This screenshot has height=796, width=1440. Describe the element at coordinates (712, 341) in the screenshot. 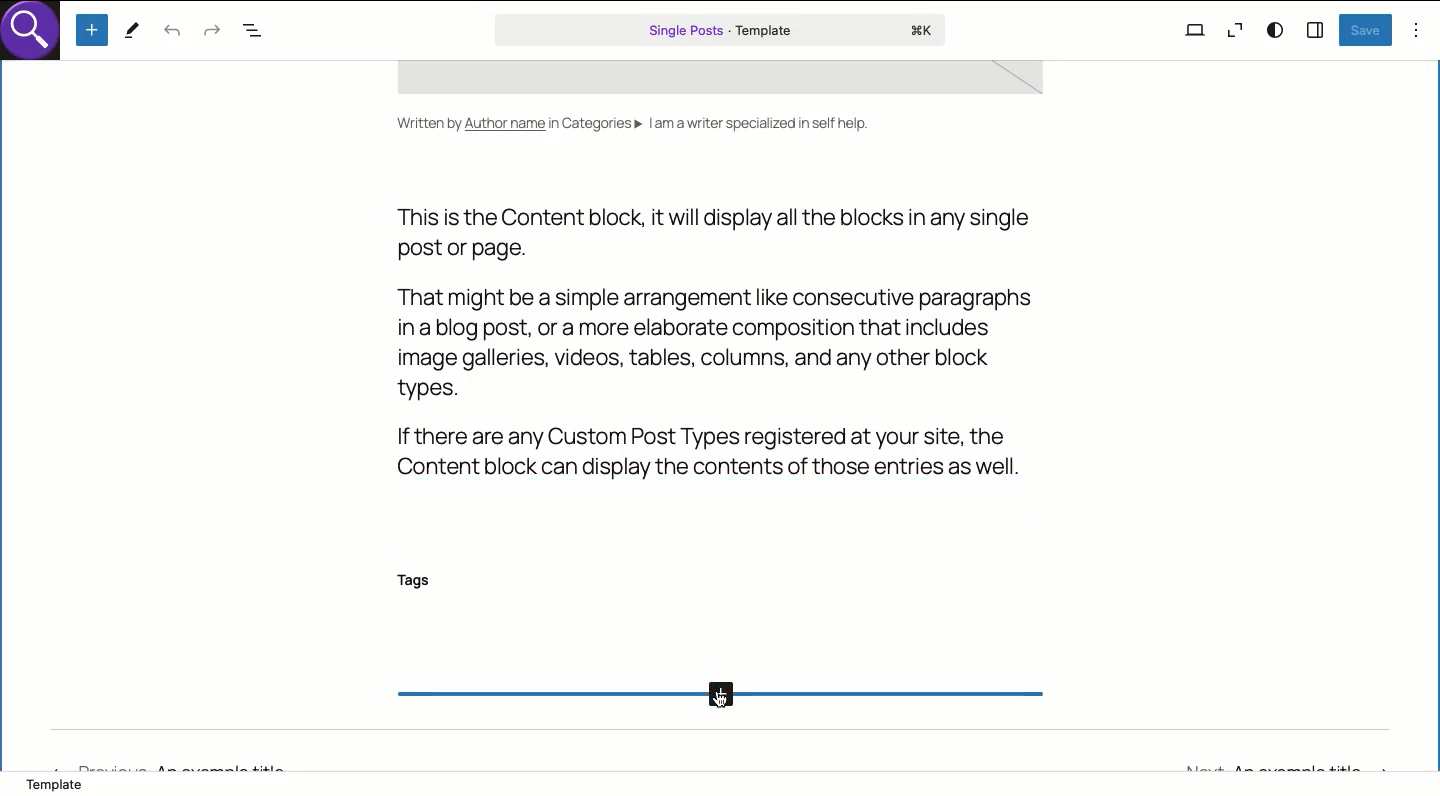

I see `This is the Content block, it will display all the blocks in any single
post or page.

That might be a simple arrangement like consecutive paragraphs
ina blog post, or a more elaborate composition that includes
image galleries, videos, tables, columns, and any other block
types.

If there are any Custom Post Types registered at your site, the
Content block can display the contents of those entries as well.` at that location.